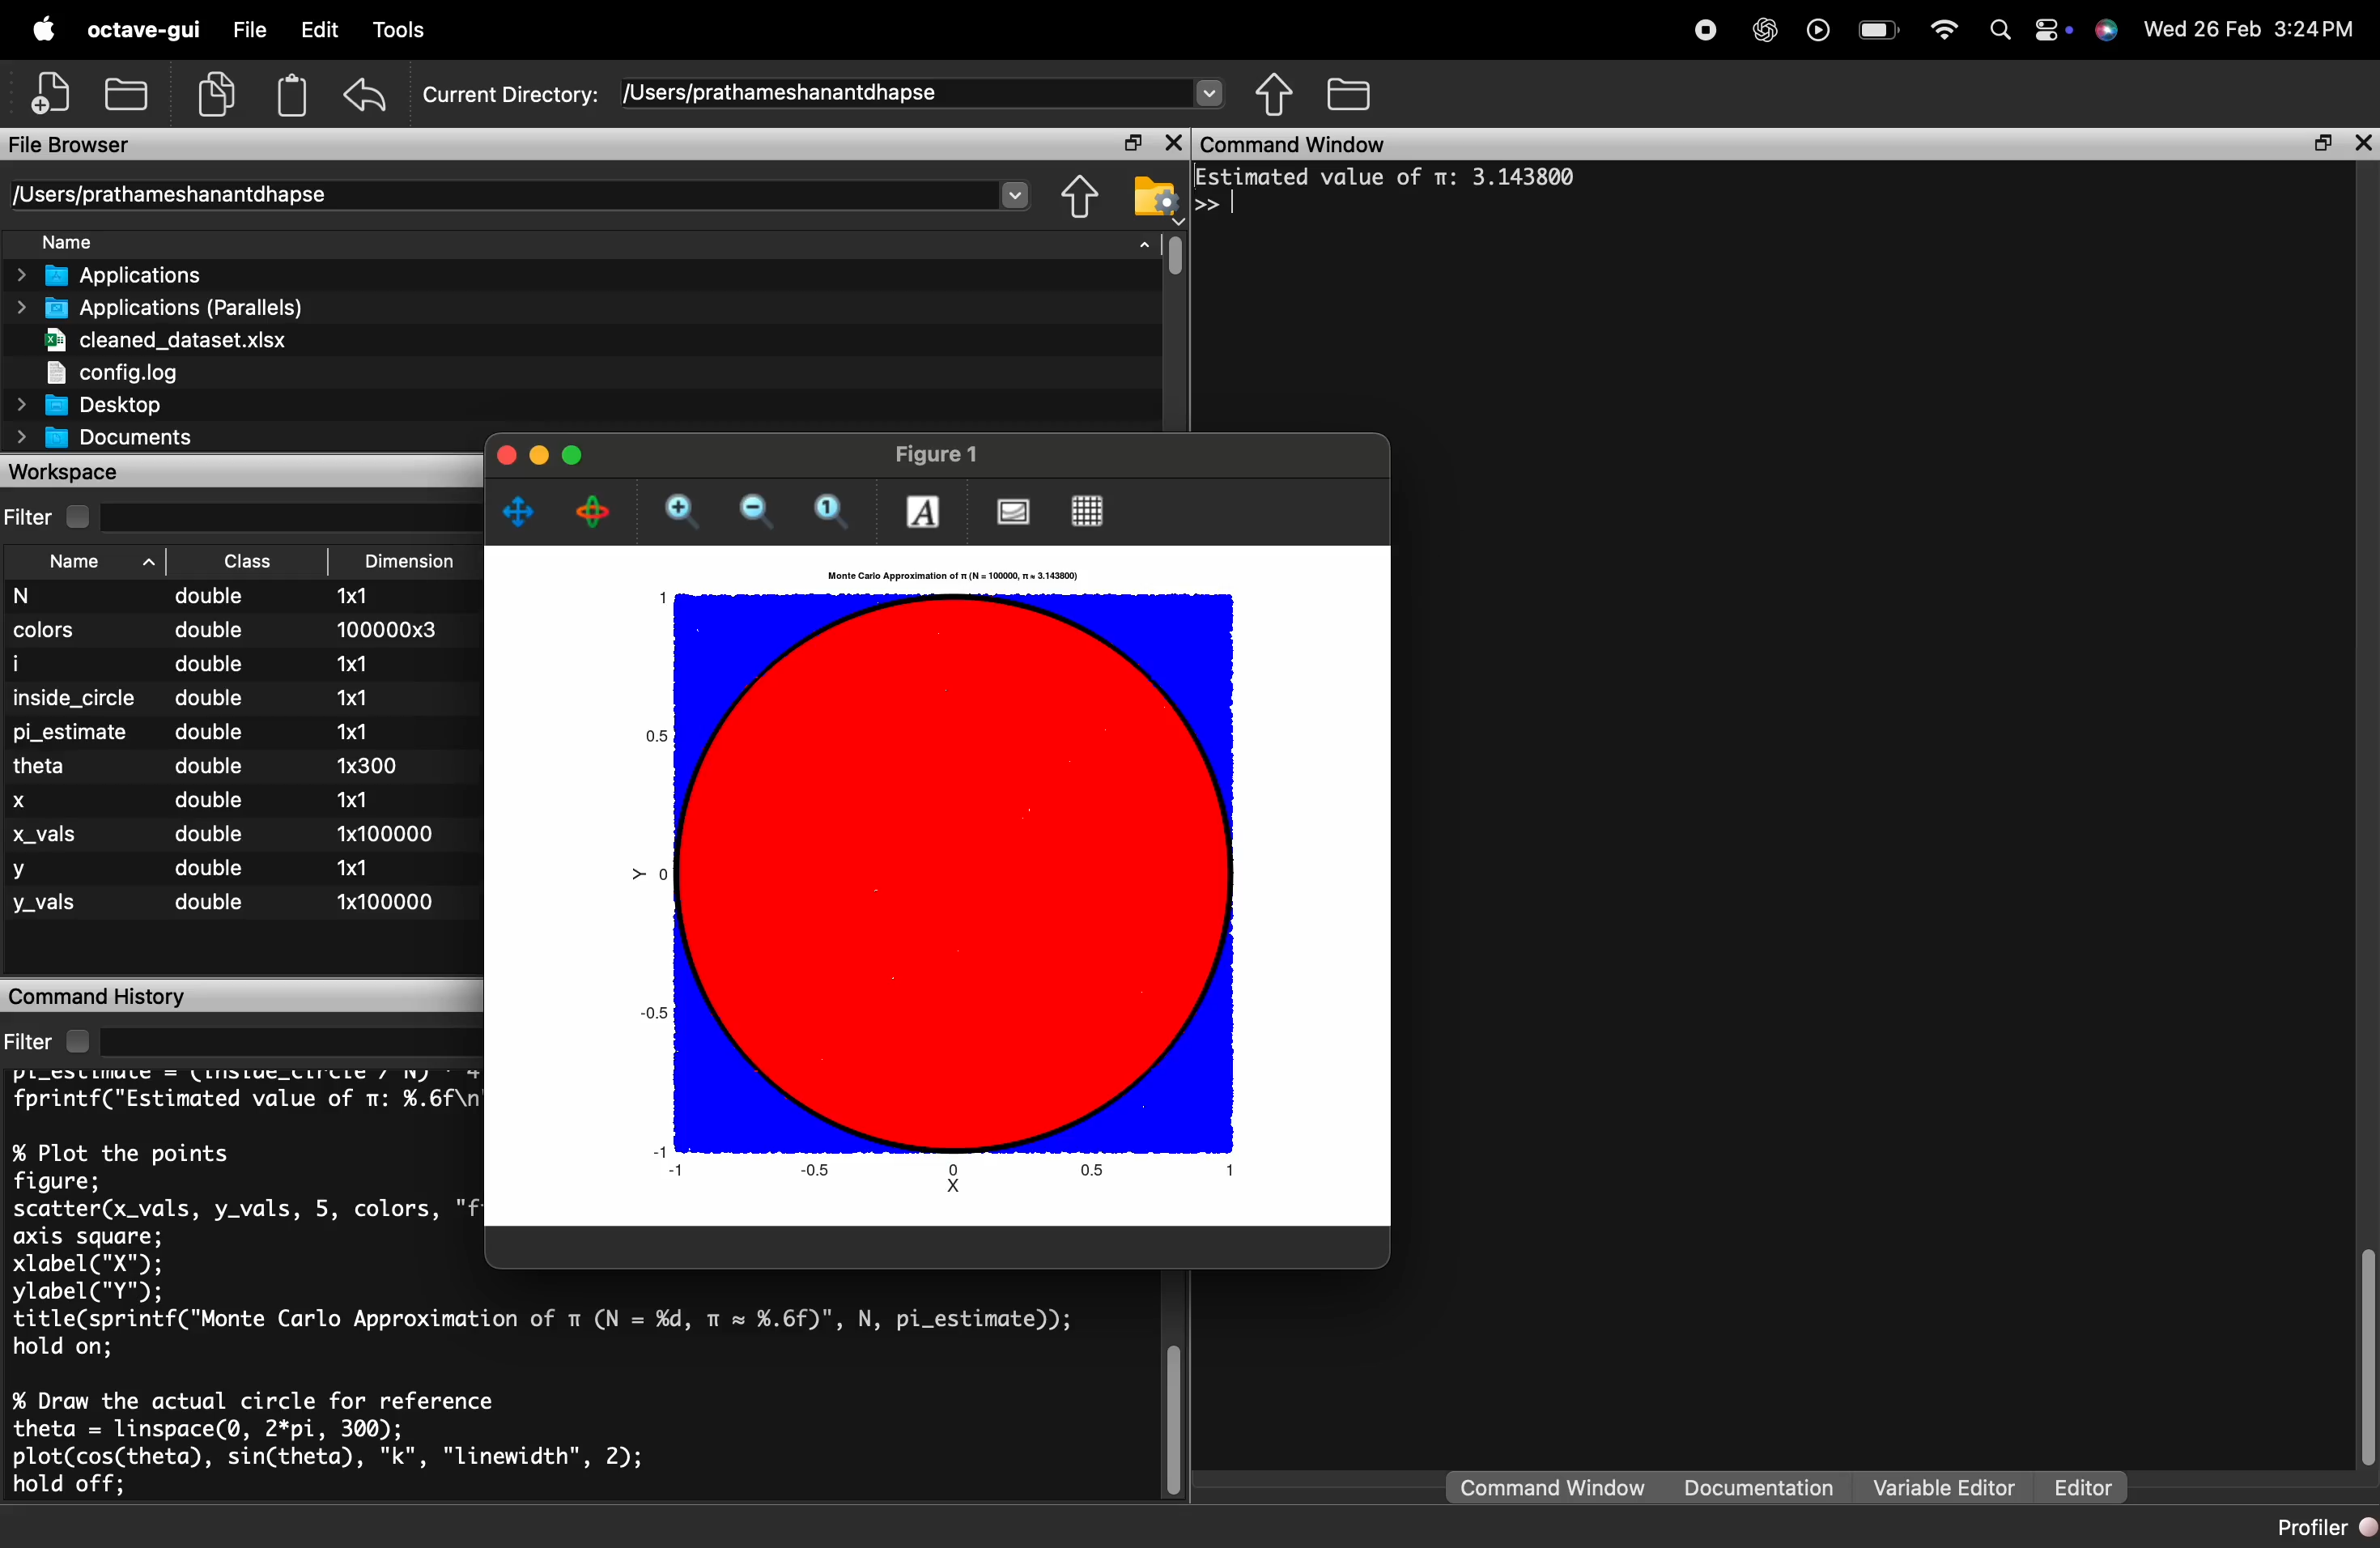  I want to click on title(sprintf("Monte Carlo Approximation of m (N = %d, m ~ %.6f)", N, pi_estimate));
hold on;

% Draw the actual circle for reference

theta = linspace(@, 2*pi, 300);

plot(cos(theta), sin(theta), "k", "linewidth", 2);

hold off;, so click(549, 1404).